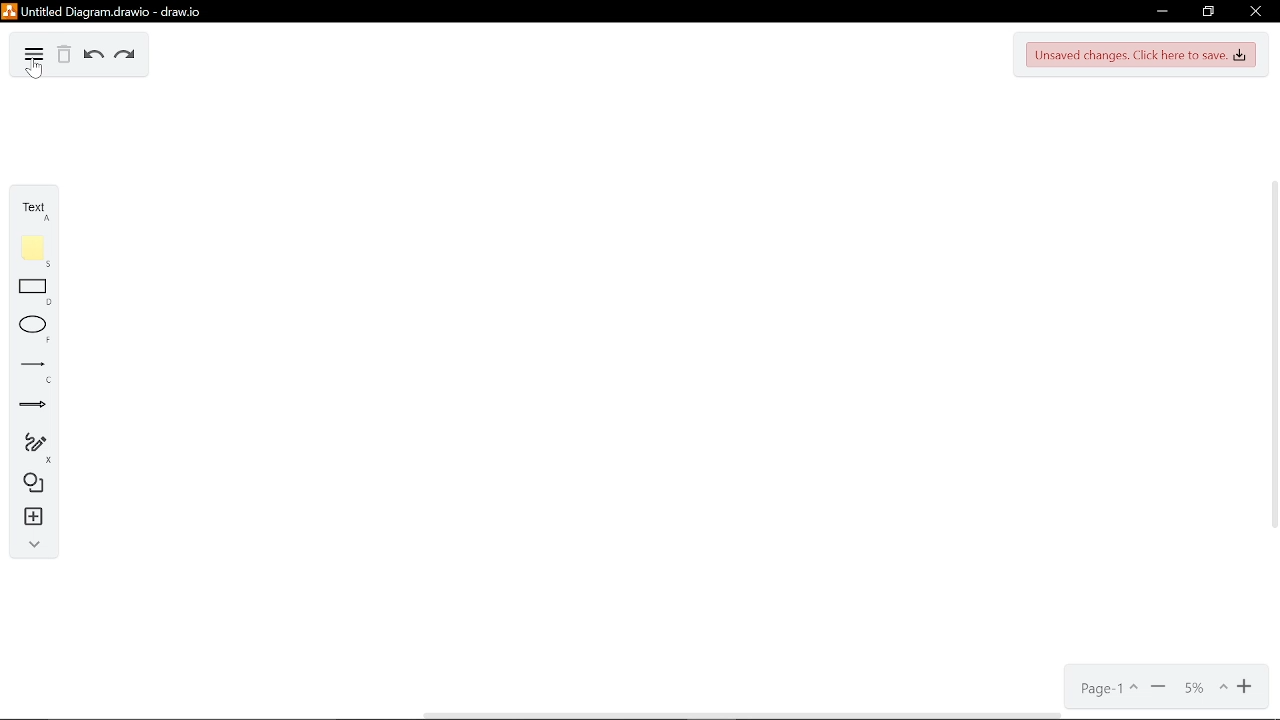  What do you see at coordinates (1255, 11) in the screenshot?
I see `CLose` at bounding box center [1255, 11].